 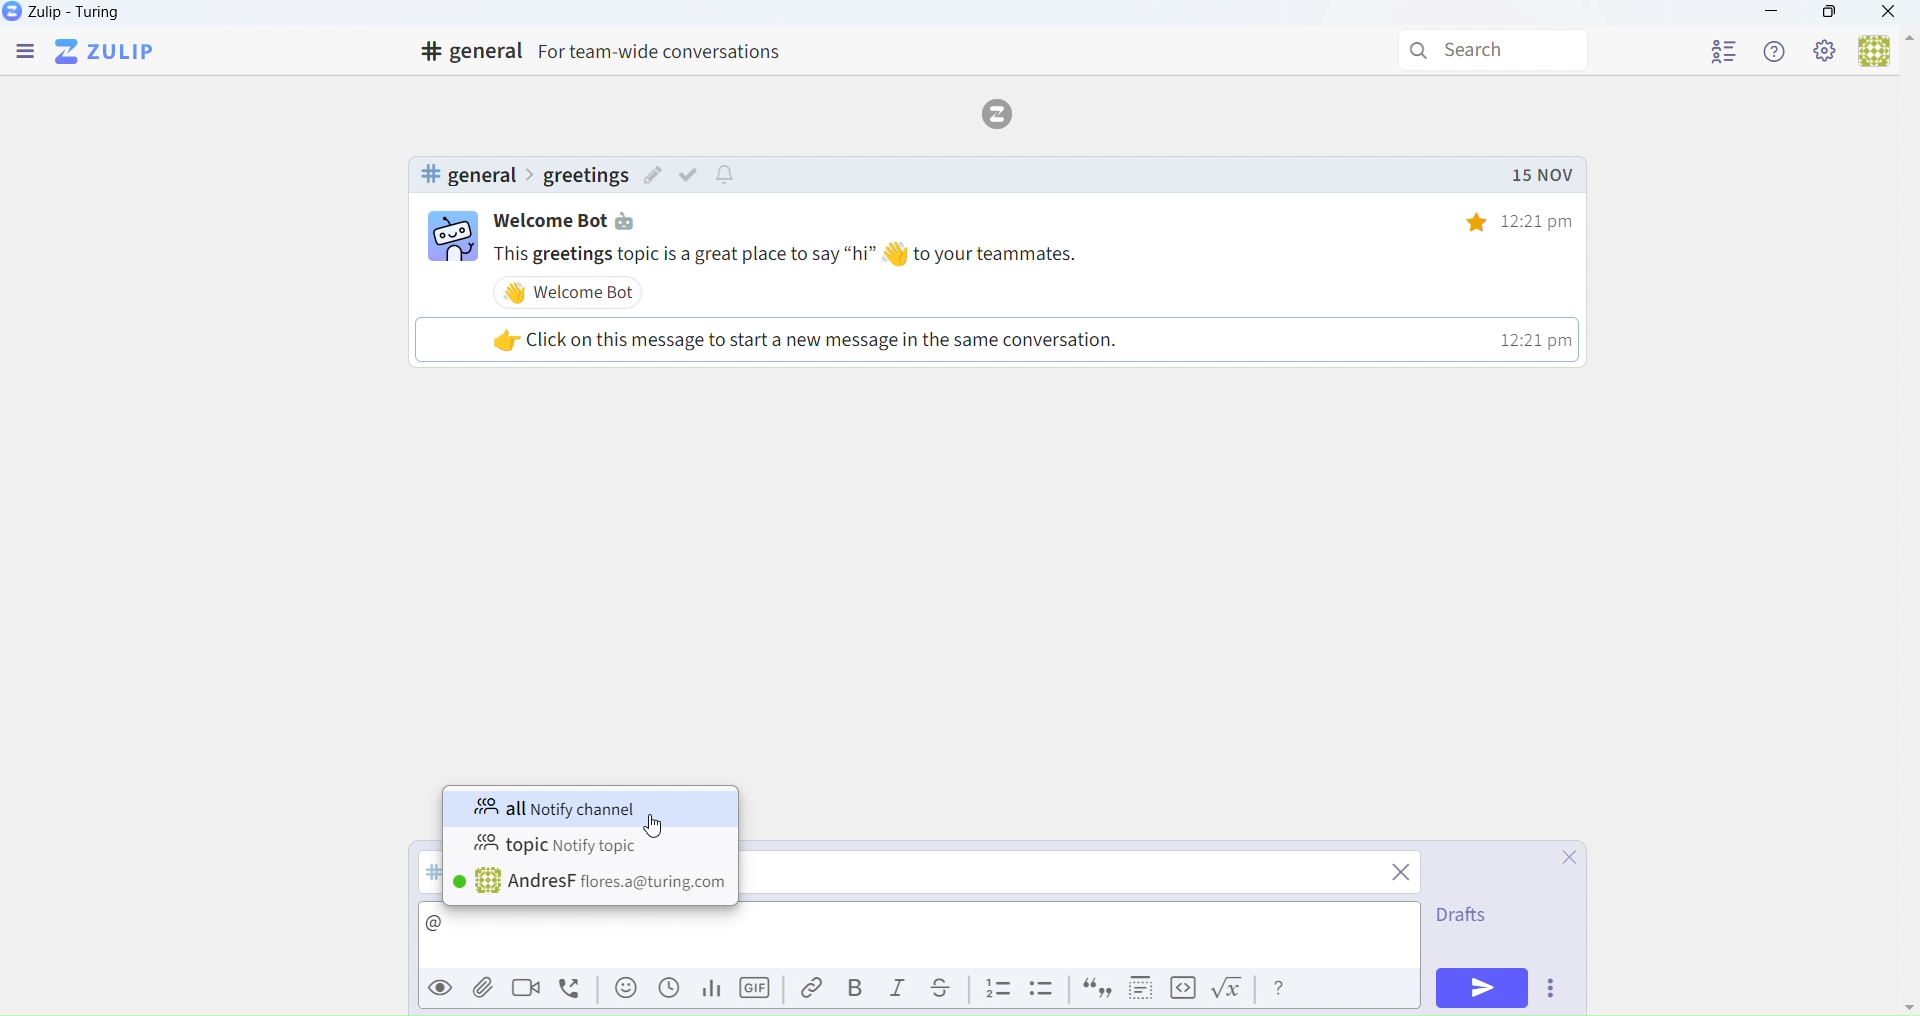 What do you see at coordinates (728, 176) in the screenshot?
I see `notify` at bounding box center [728, 176].